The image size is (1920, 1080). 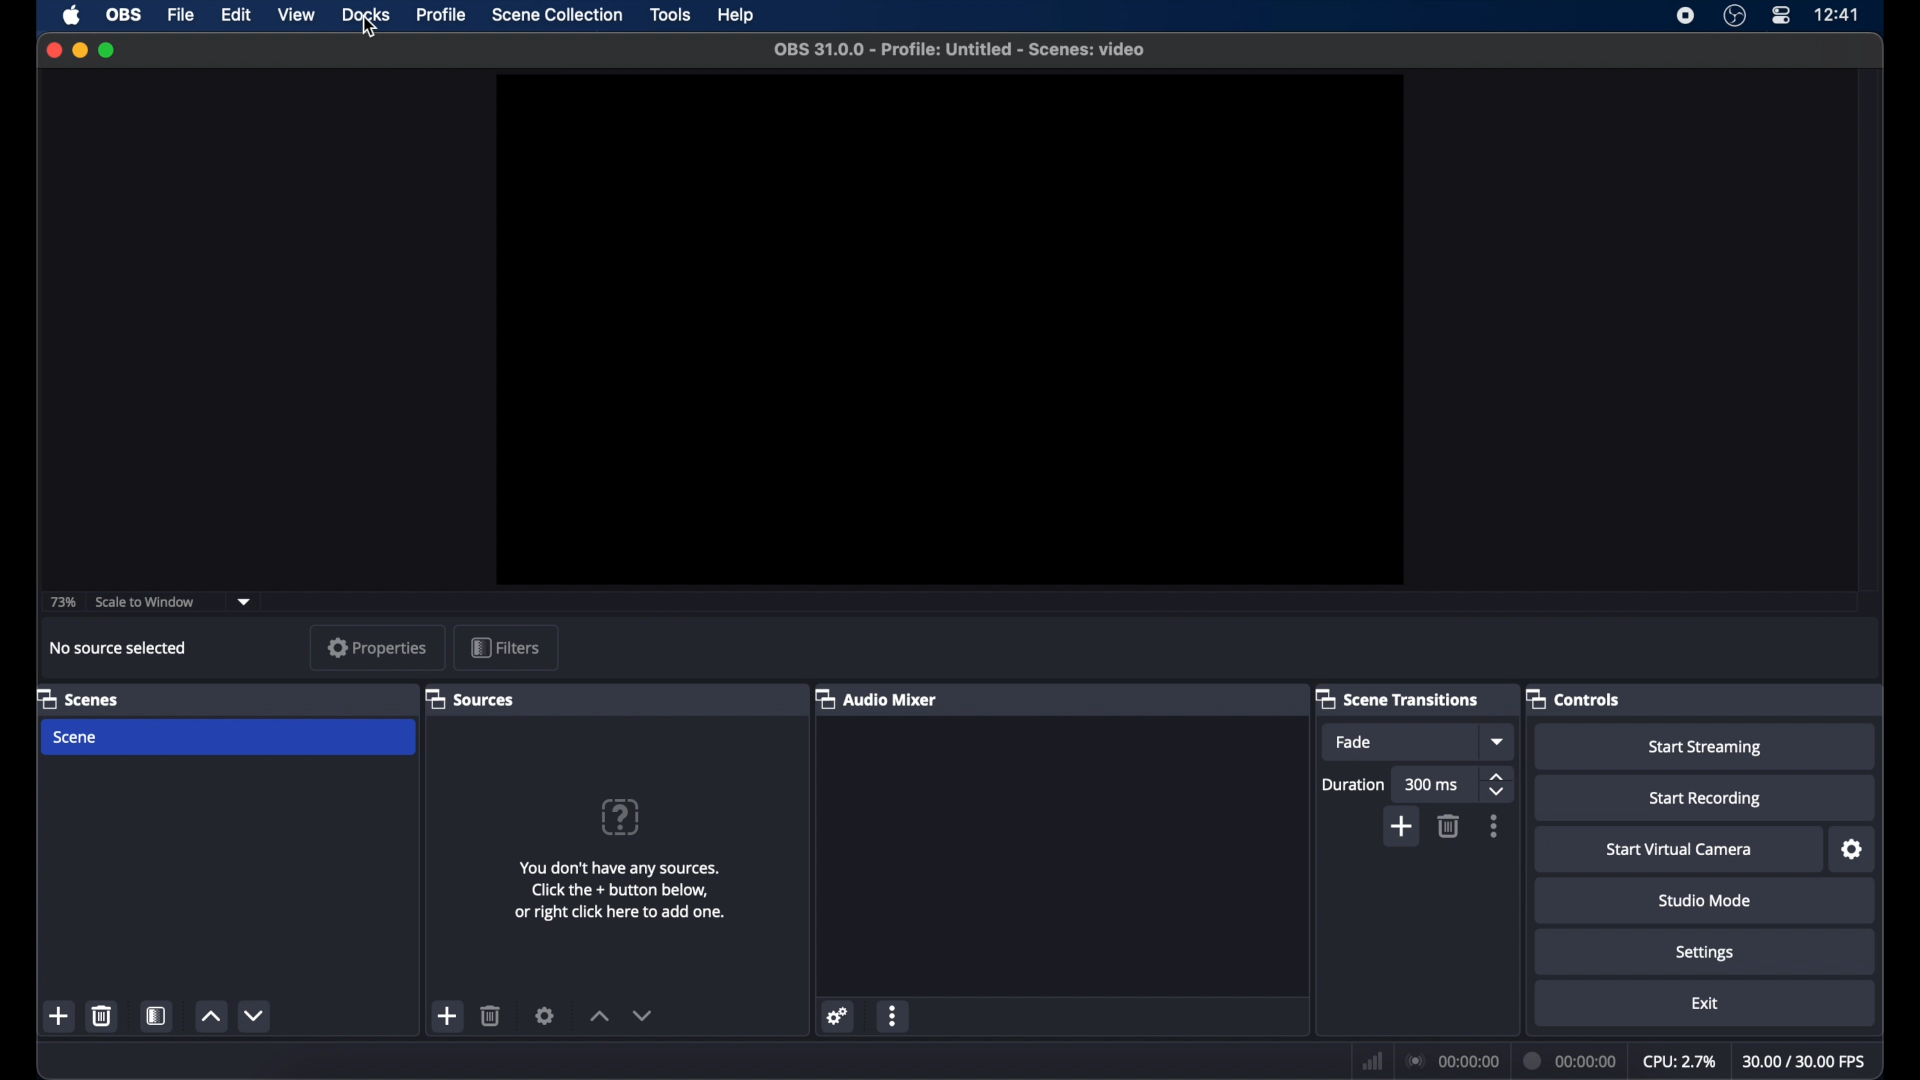 I want to click on delete, so click(x=1450, y=826).